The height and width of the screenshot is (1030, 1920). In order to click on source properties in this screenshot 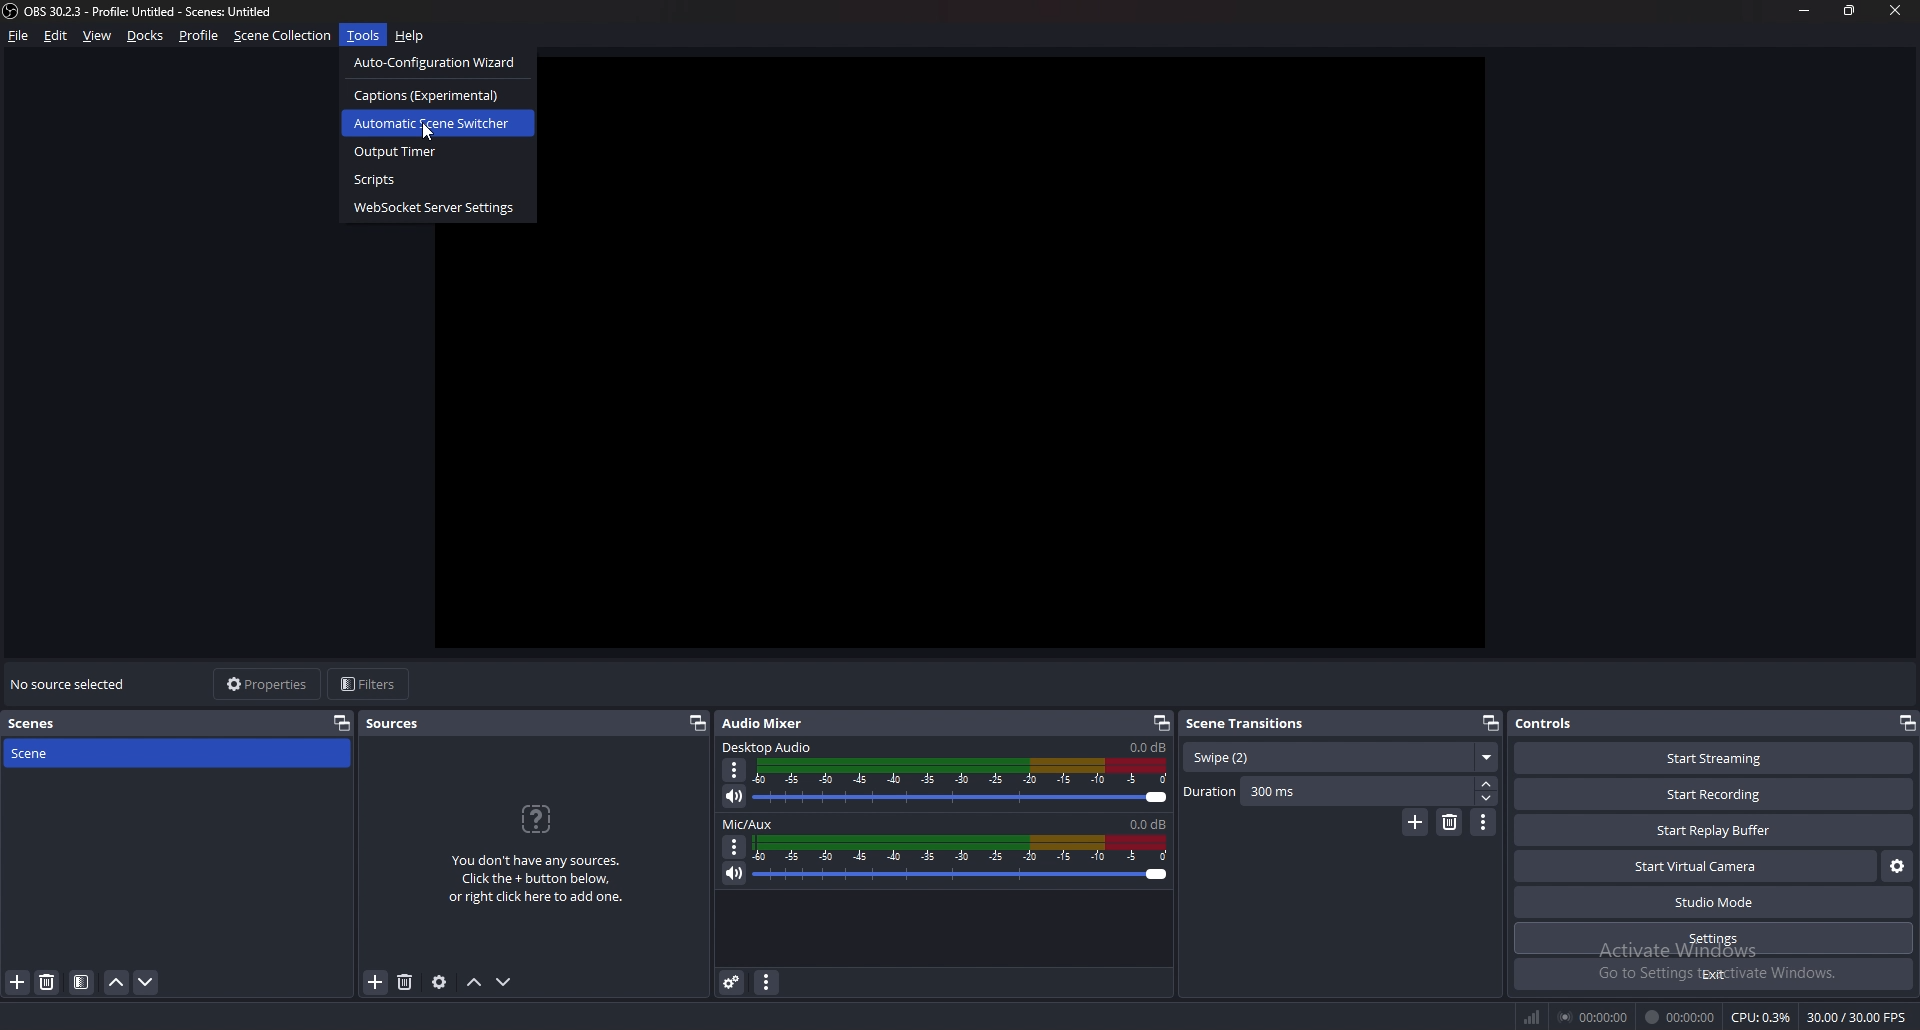, I will do `click(439, 981)`.